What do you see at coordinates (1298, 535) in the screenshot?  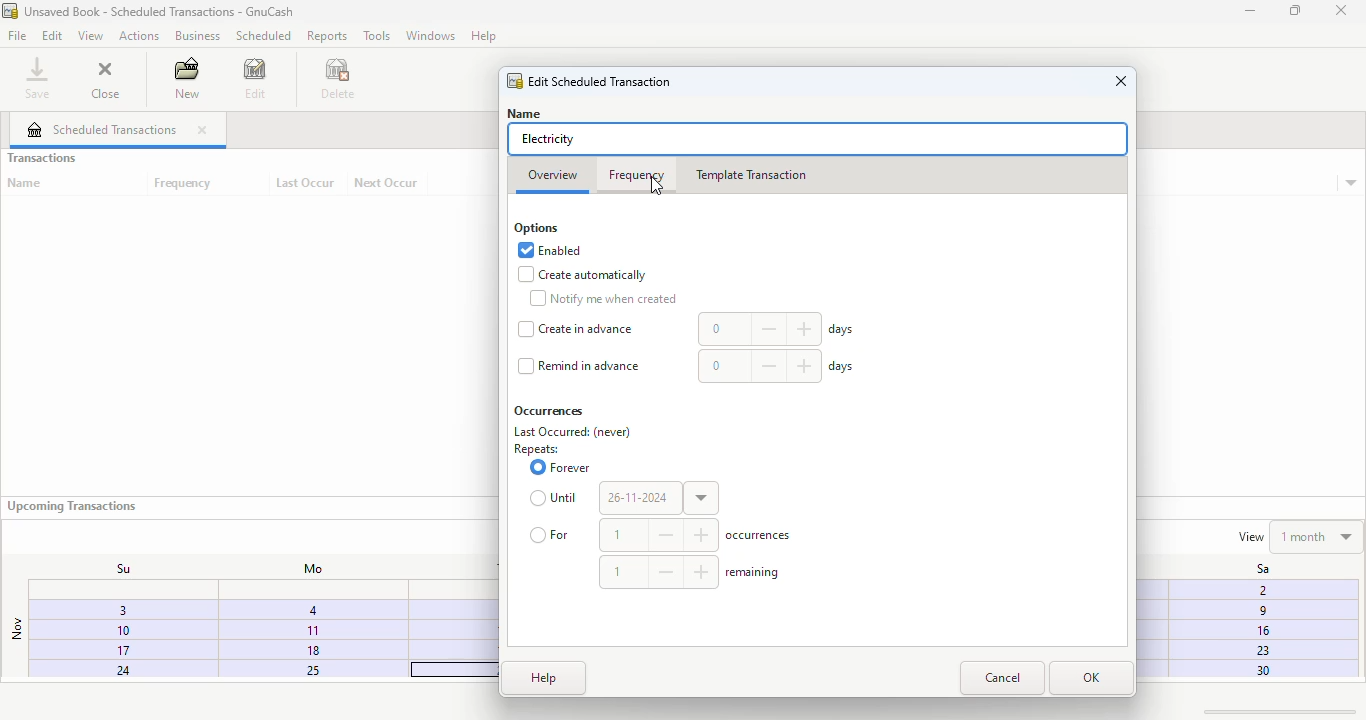 I see `view 1 month` at bounding box center [1298, 535].